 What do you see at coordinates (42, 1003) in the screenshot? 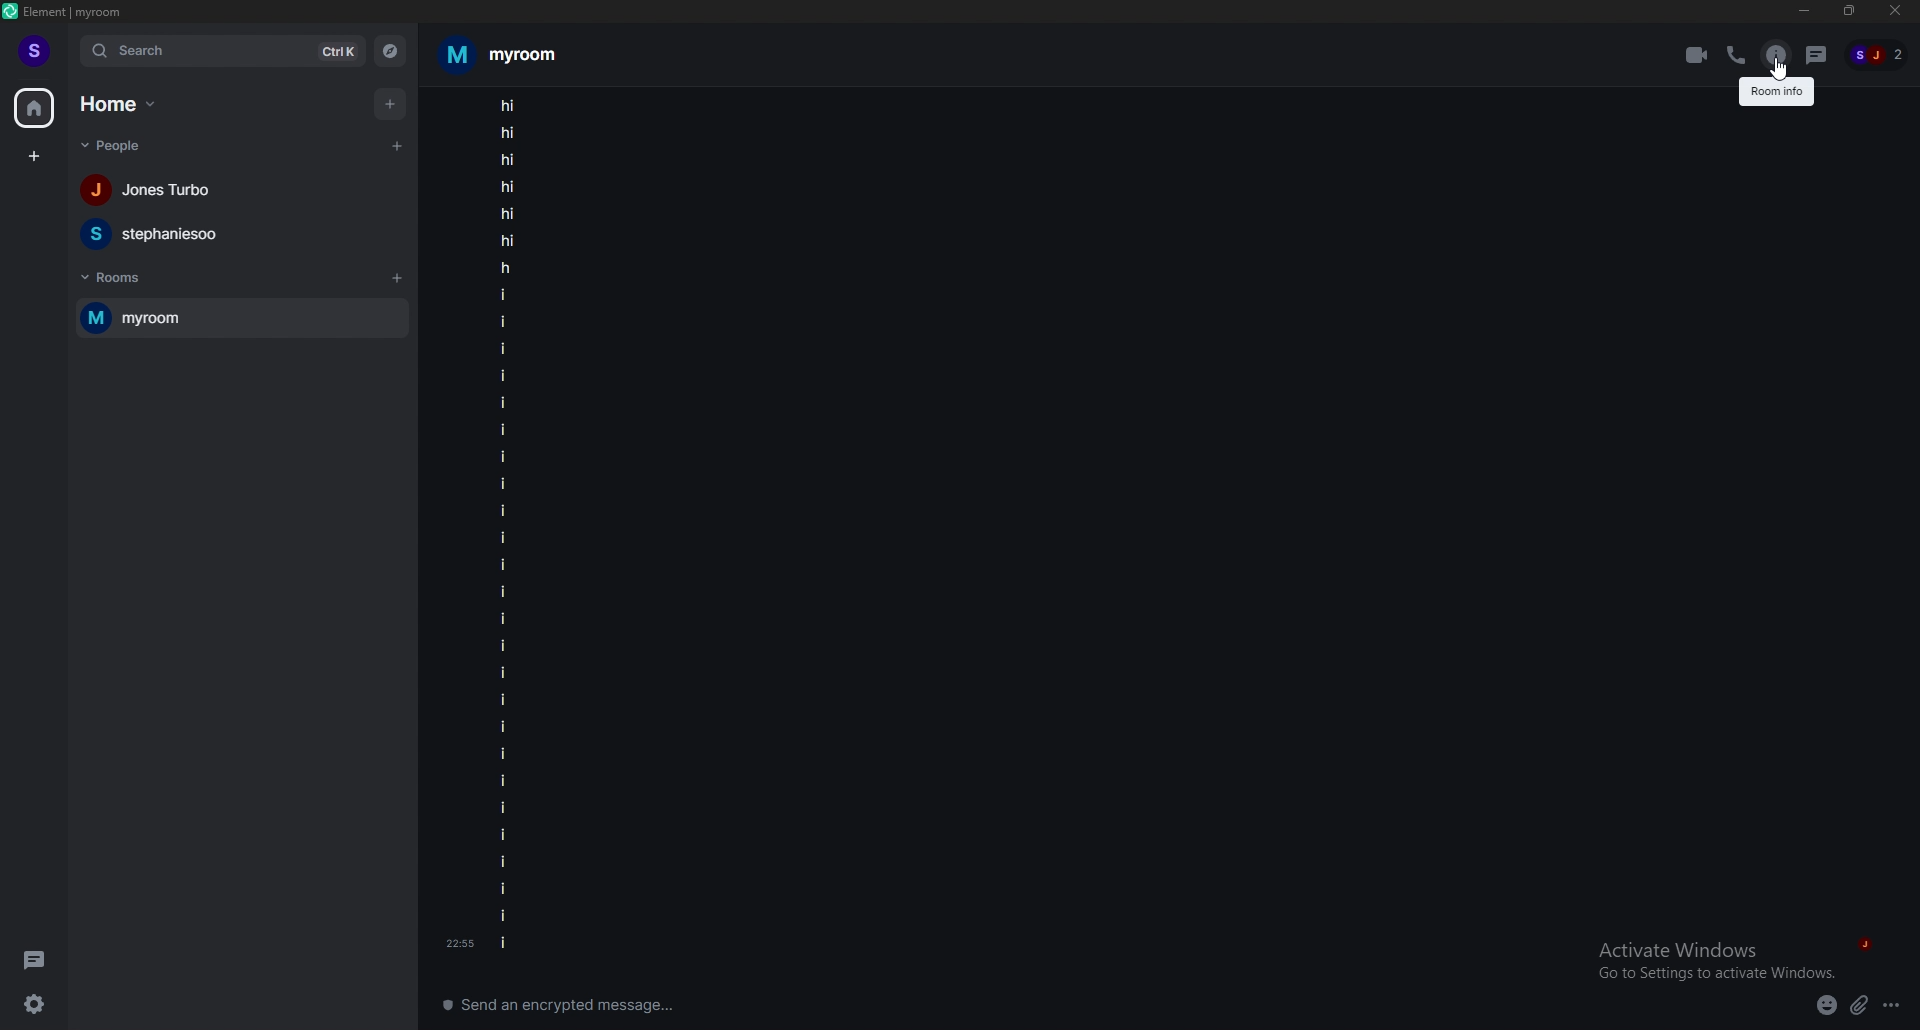
I see `settings` at bounding box center [42, 1003].